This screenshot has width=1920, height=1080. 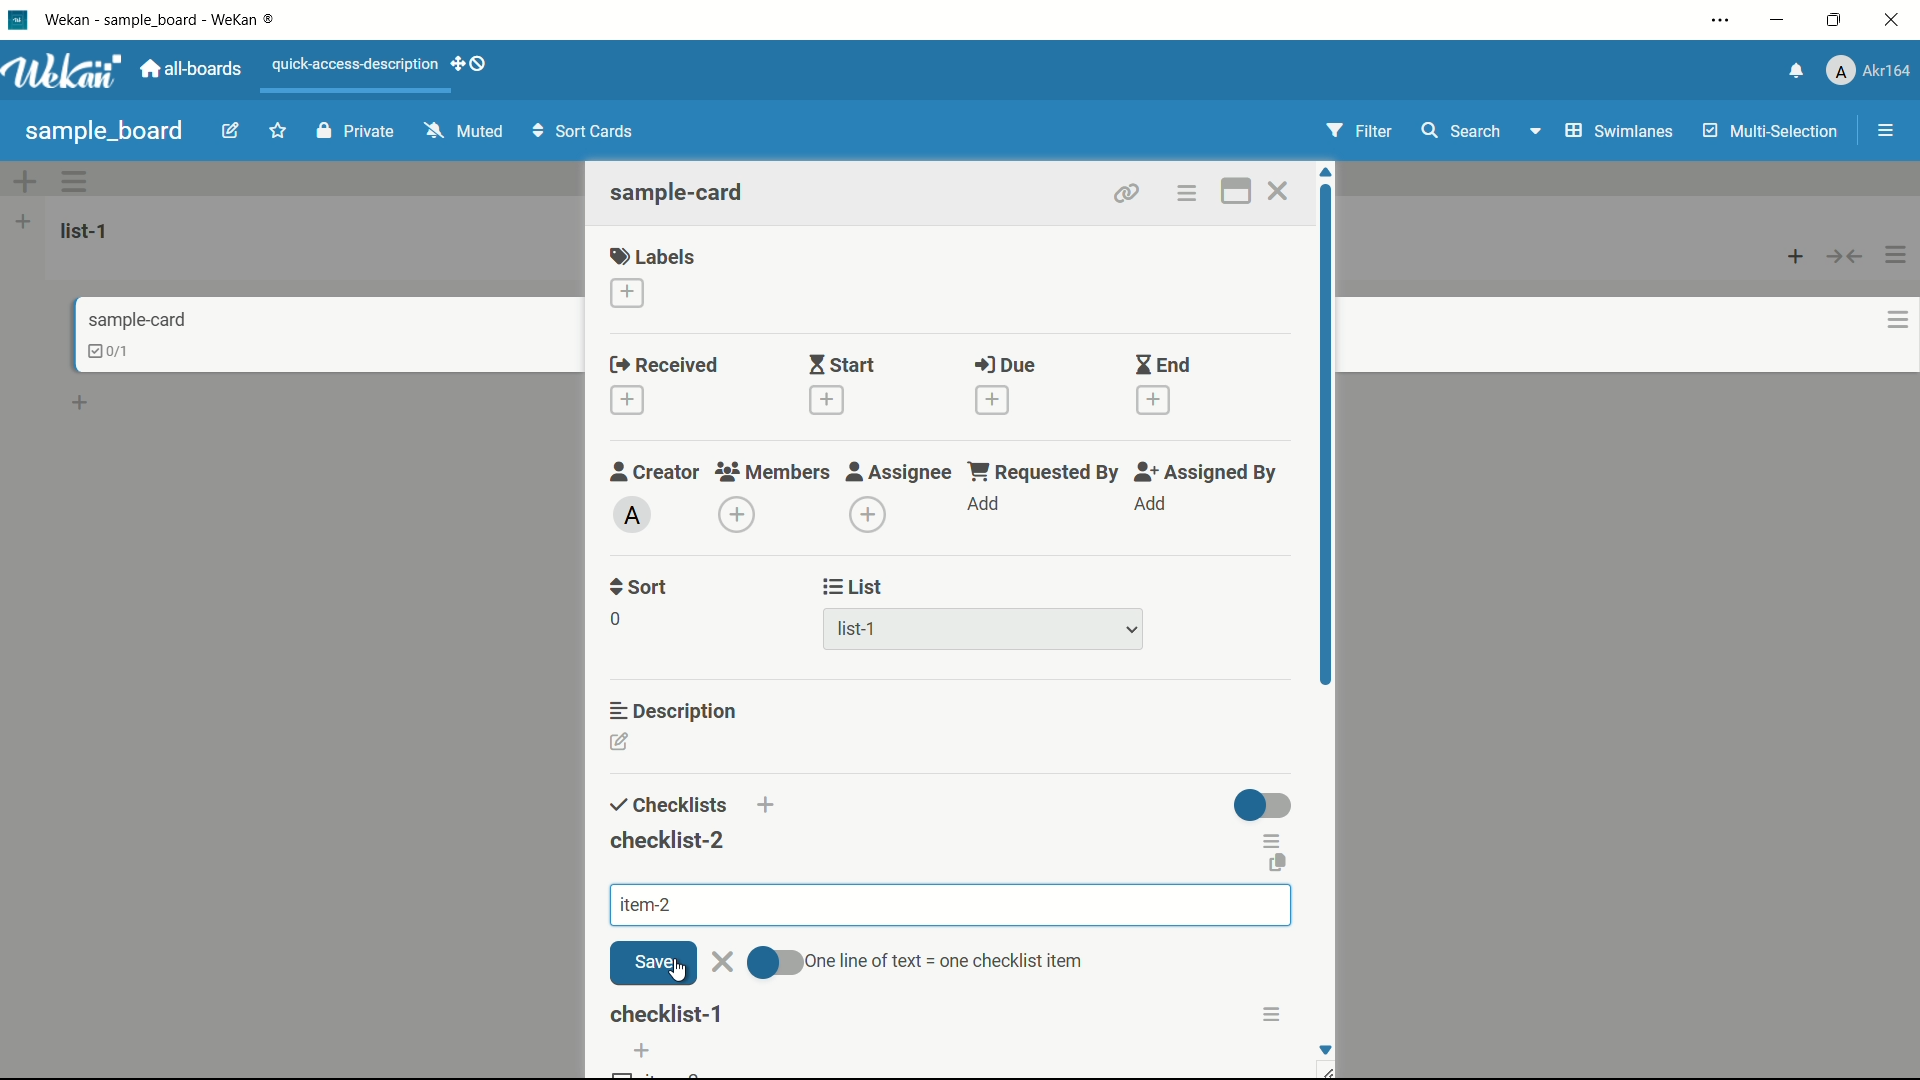 I want to click on add label, so click(x=629, y=294).